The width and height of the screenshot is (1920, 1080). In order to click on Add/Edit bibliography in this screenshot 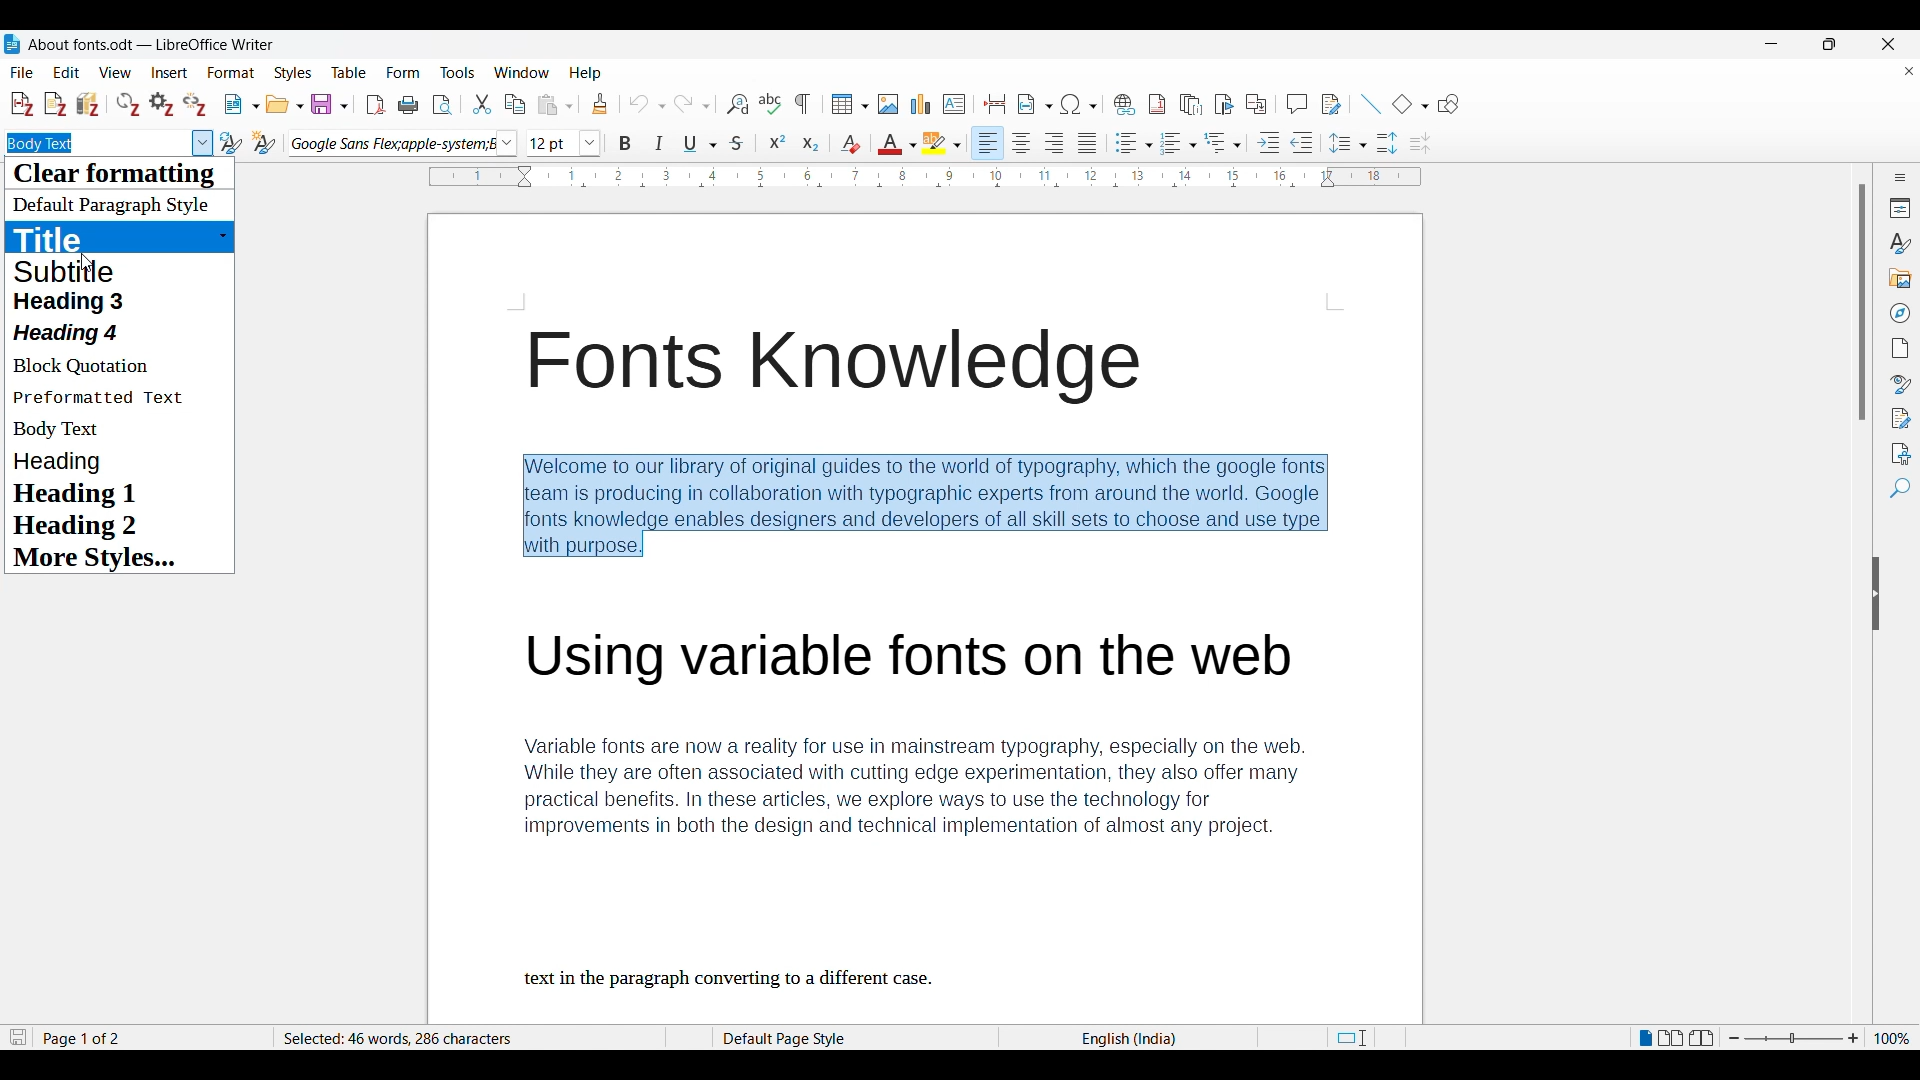, I will do `click(89, 105)`.